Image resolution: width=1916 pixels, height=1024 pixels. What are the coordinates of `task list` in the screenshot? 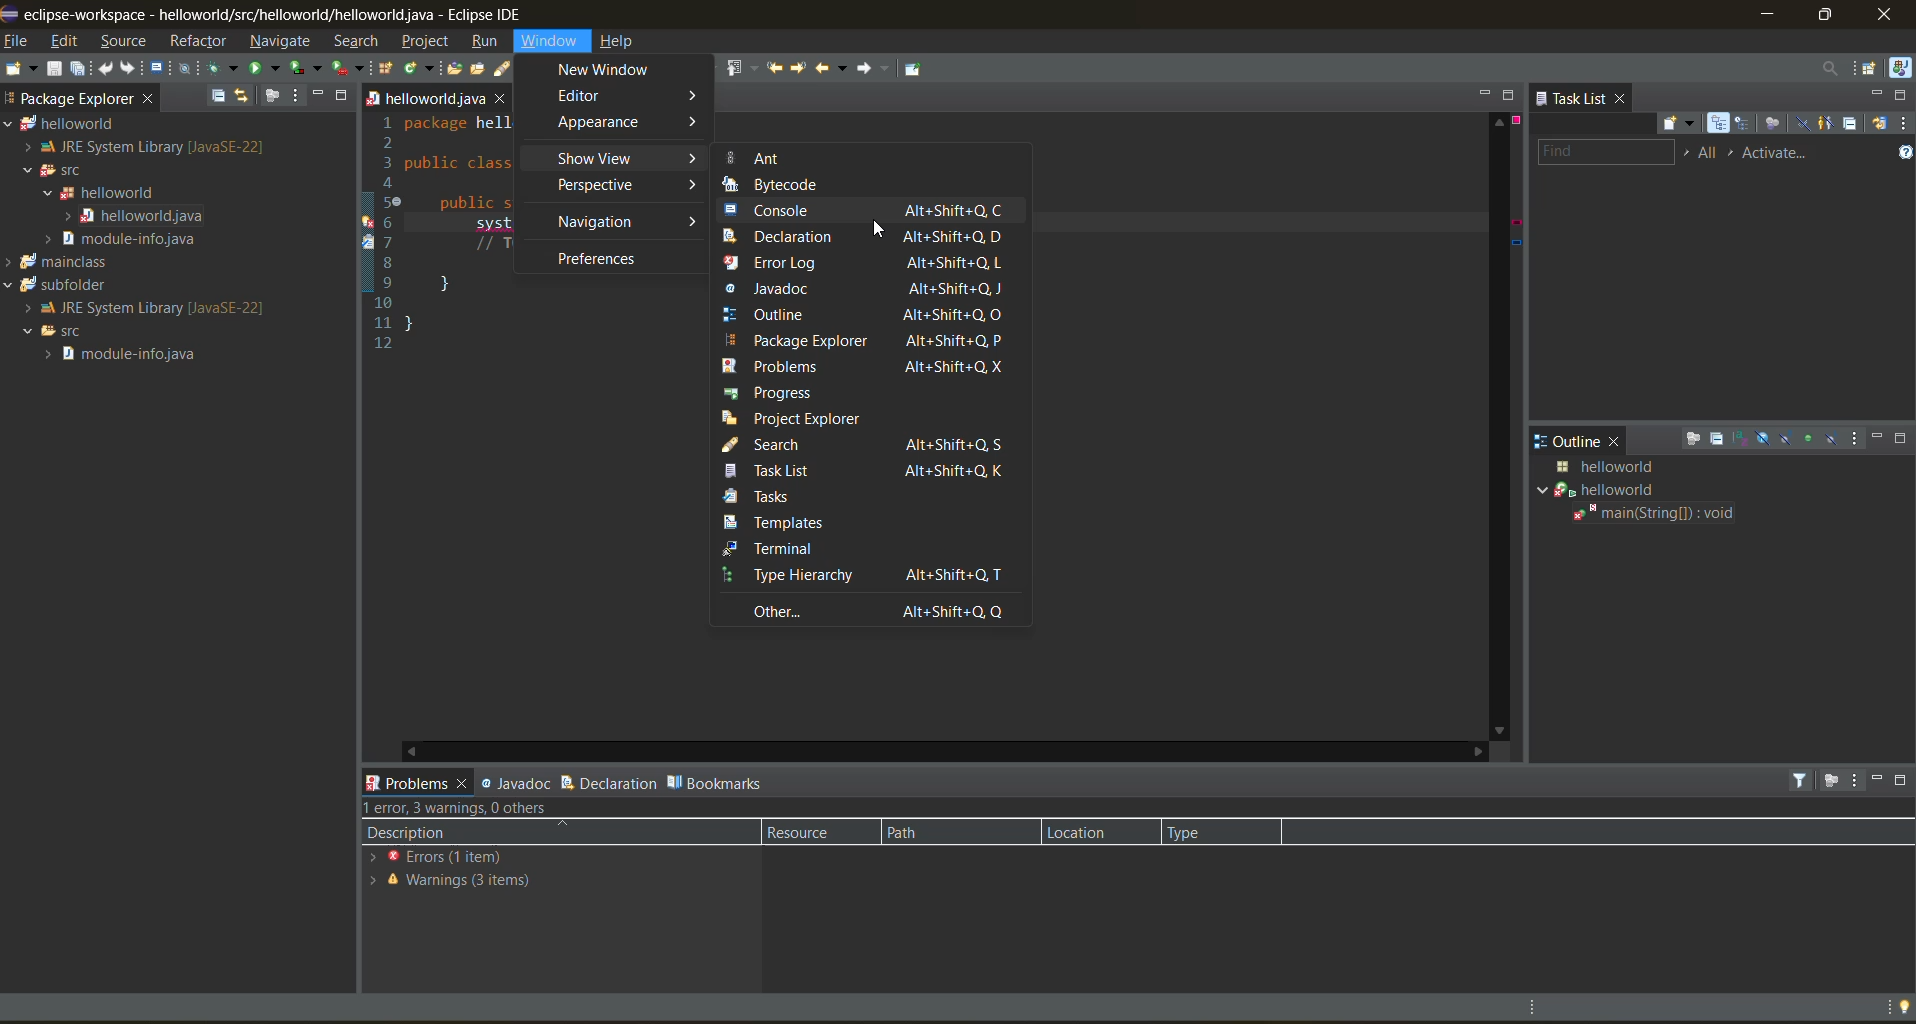 It's located at (1575, 98).